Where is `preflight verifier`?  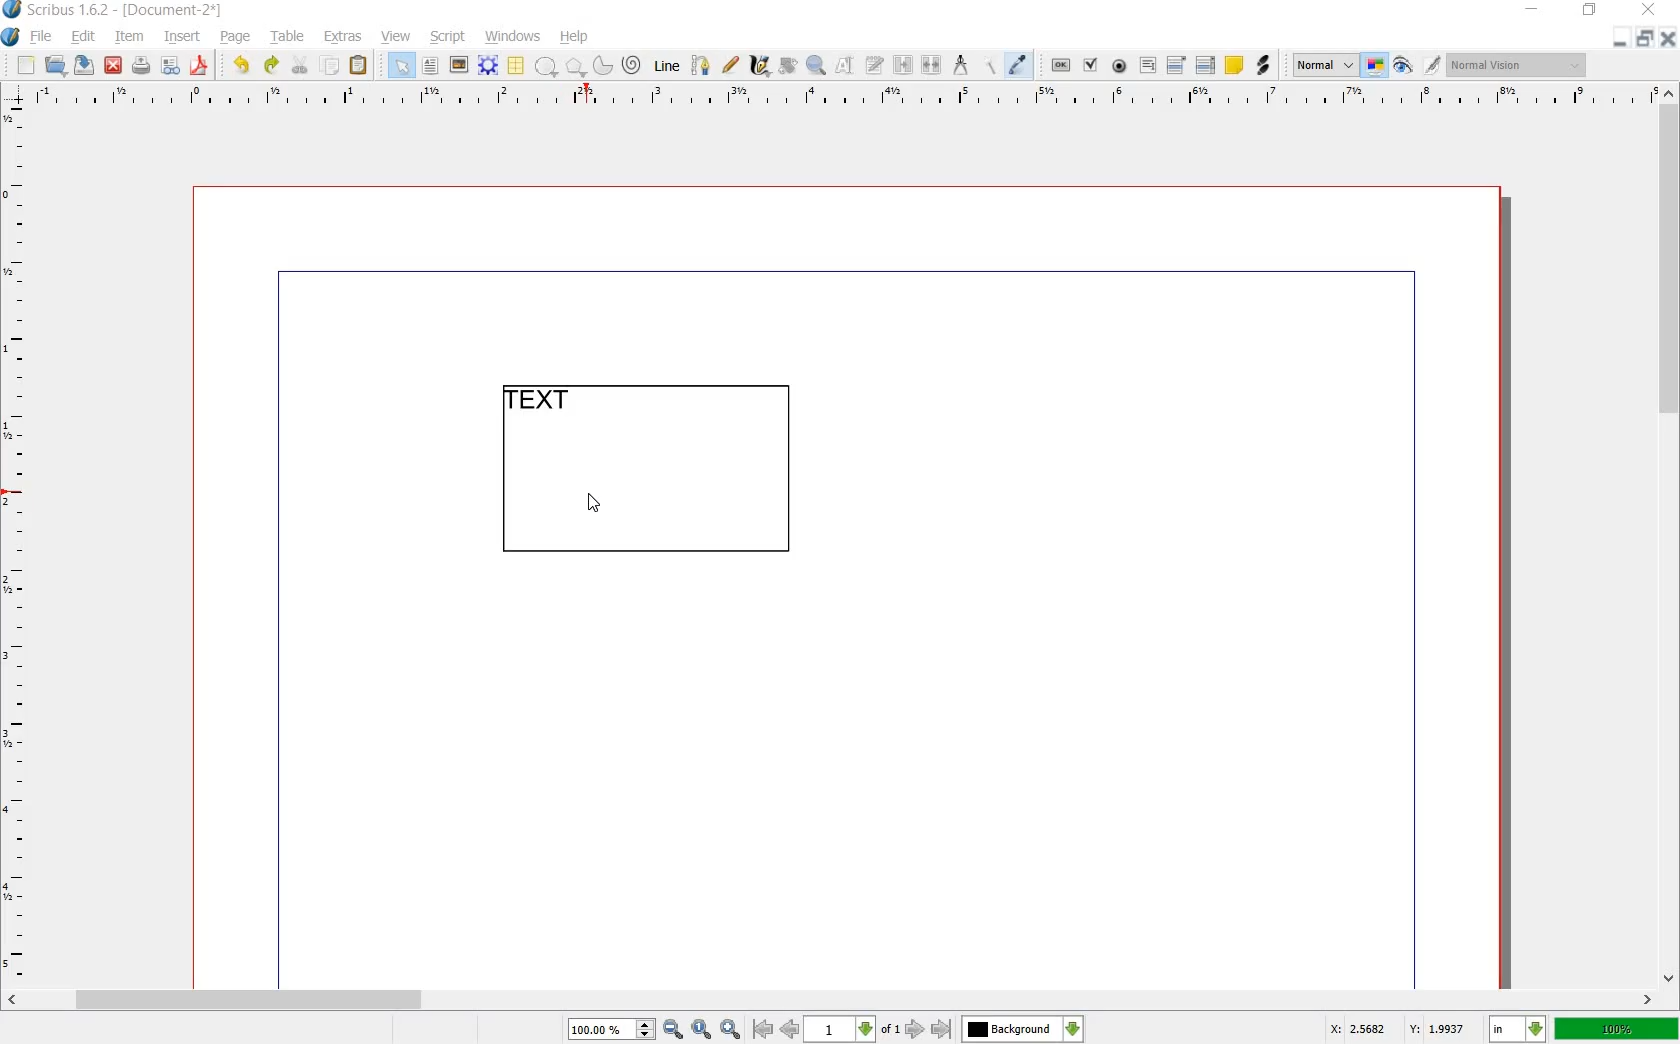
preflight verifier is located at coordinates (169, 66).